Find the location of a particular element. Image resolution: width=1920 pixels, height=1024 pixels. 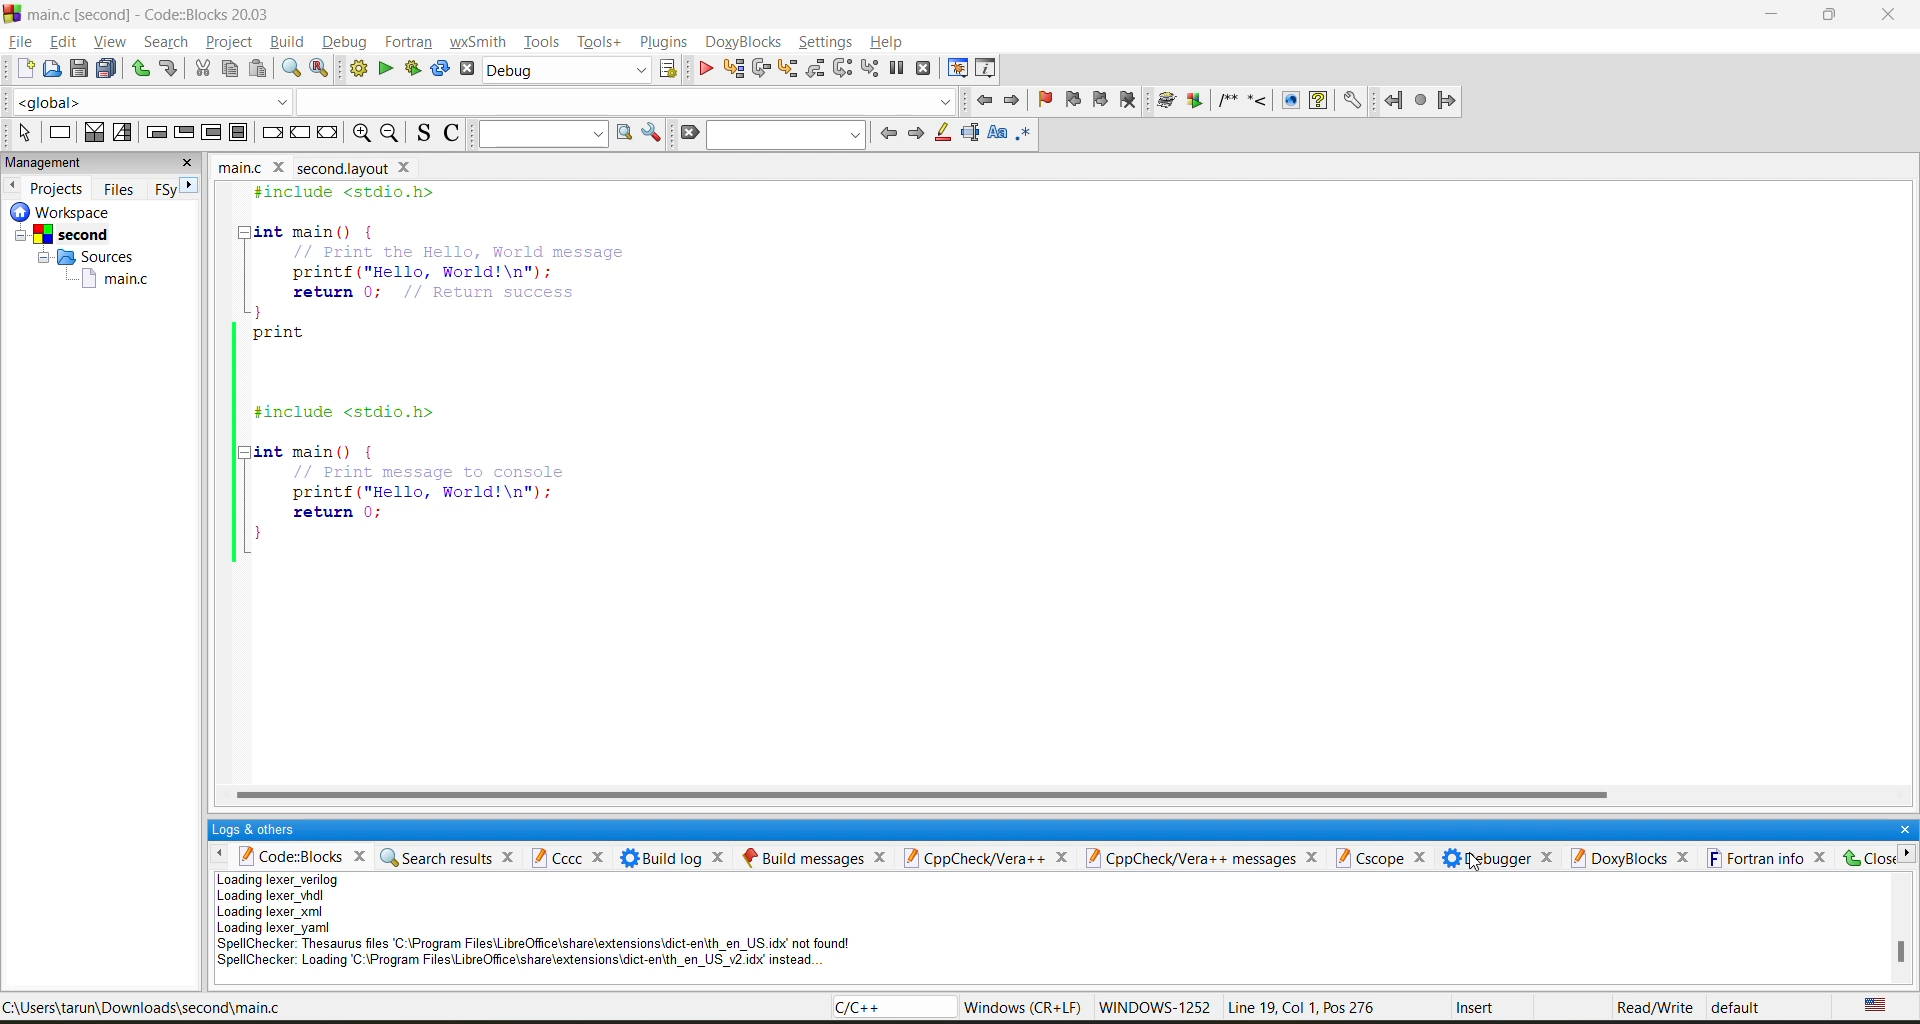

match case is located at coordinates (997, 136).